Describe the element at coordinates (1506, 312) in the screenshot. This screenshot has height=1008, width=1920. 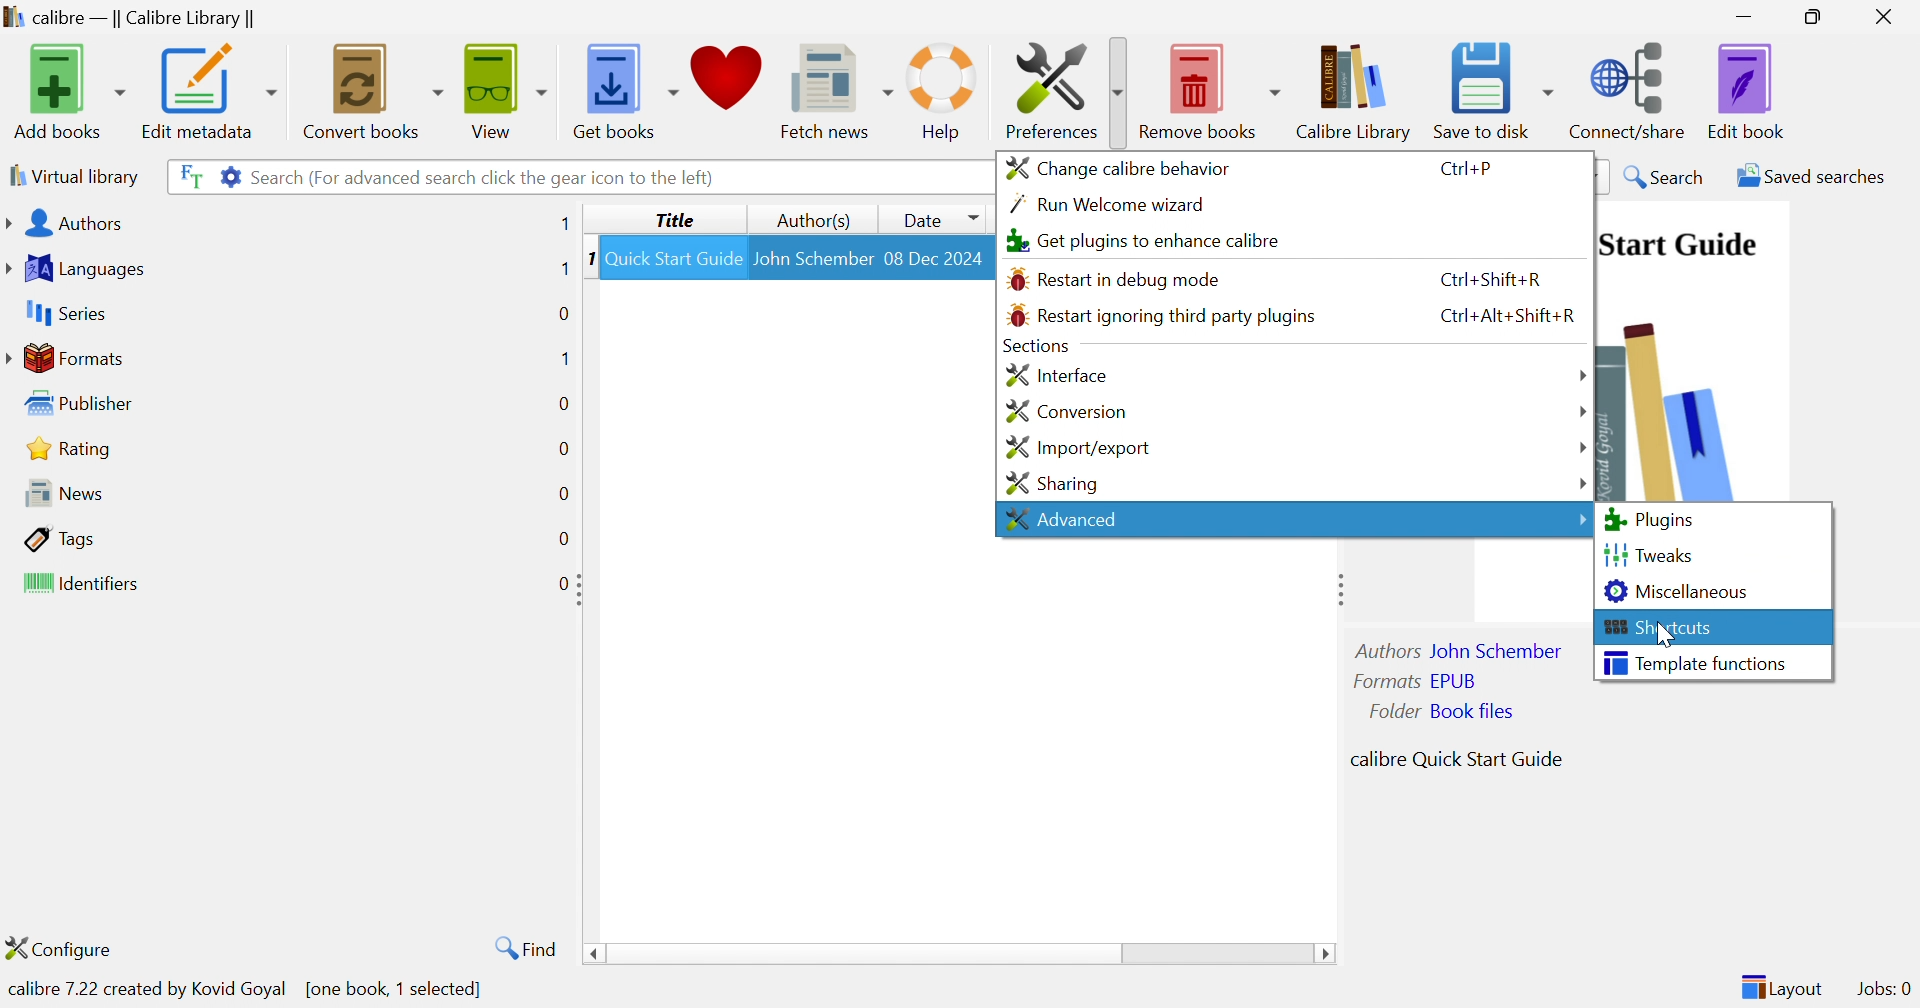
I see `Ctrl+Shift+Alt+R` at that location.